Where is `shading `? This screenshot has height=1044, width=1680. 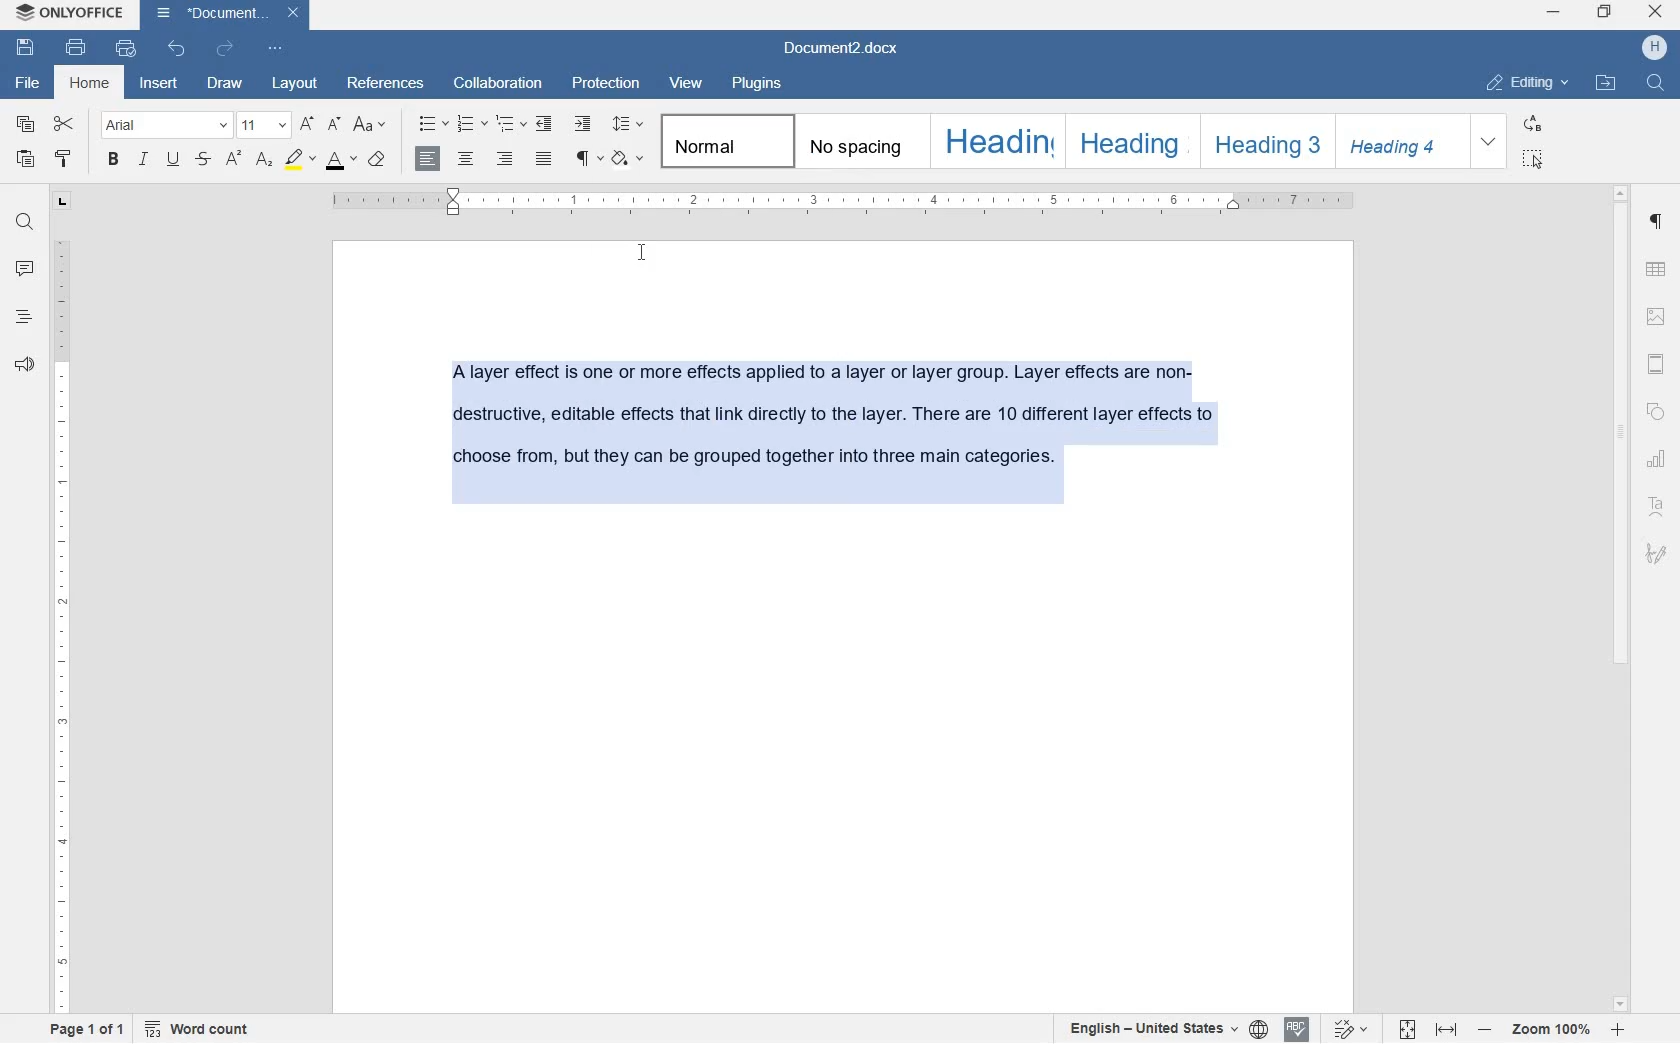
shading  is located at coordinates (626, 159).